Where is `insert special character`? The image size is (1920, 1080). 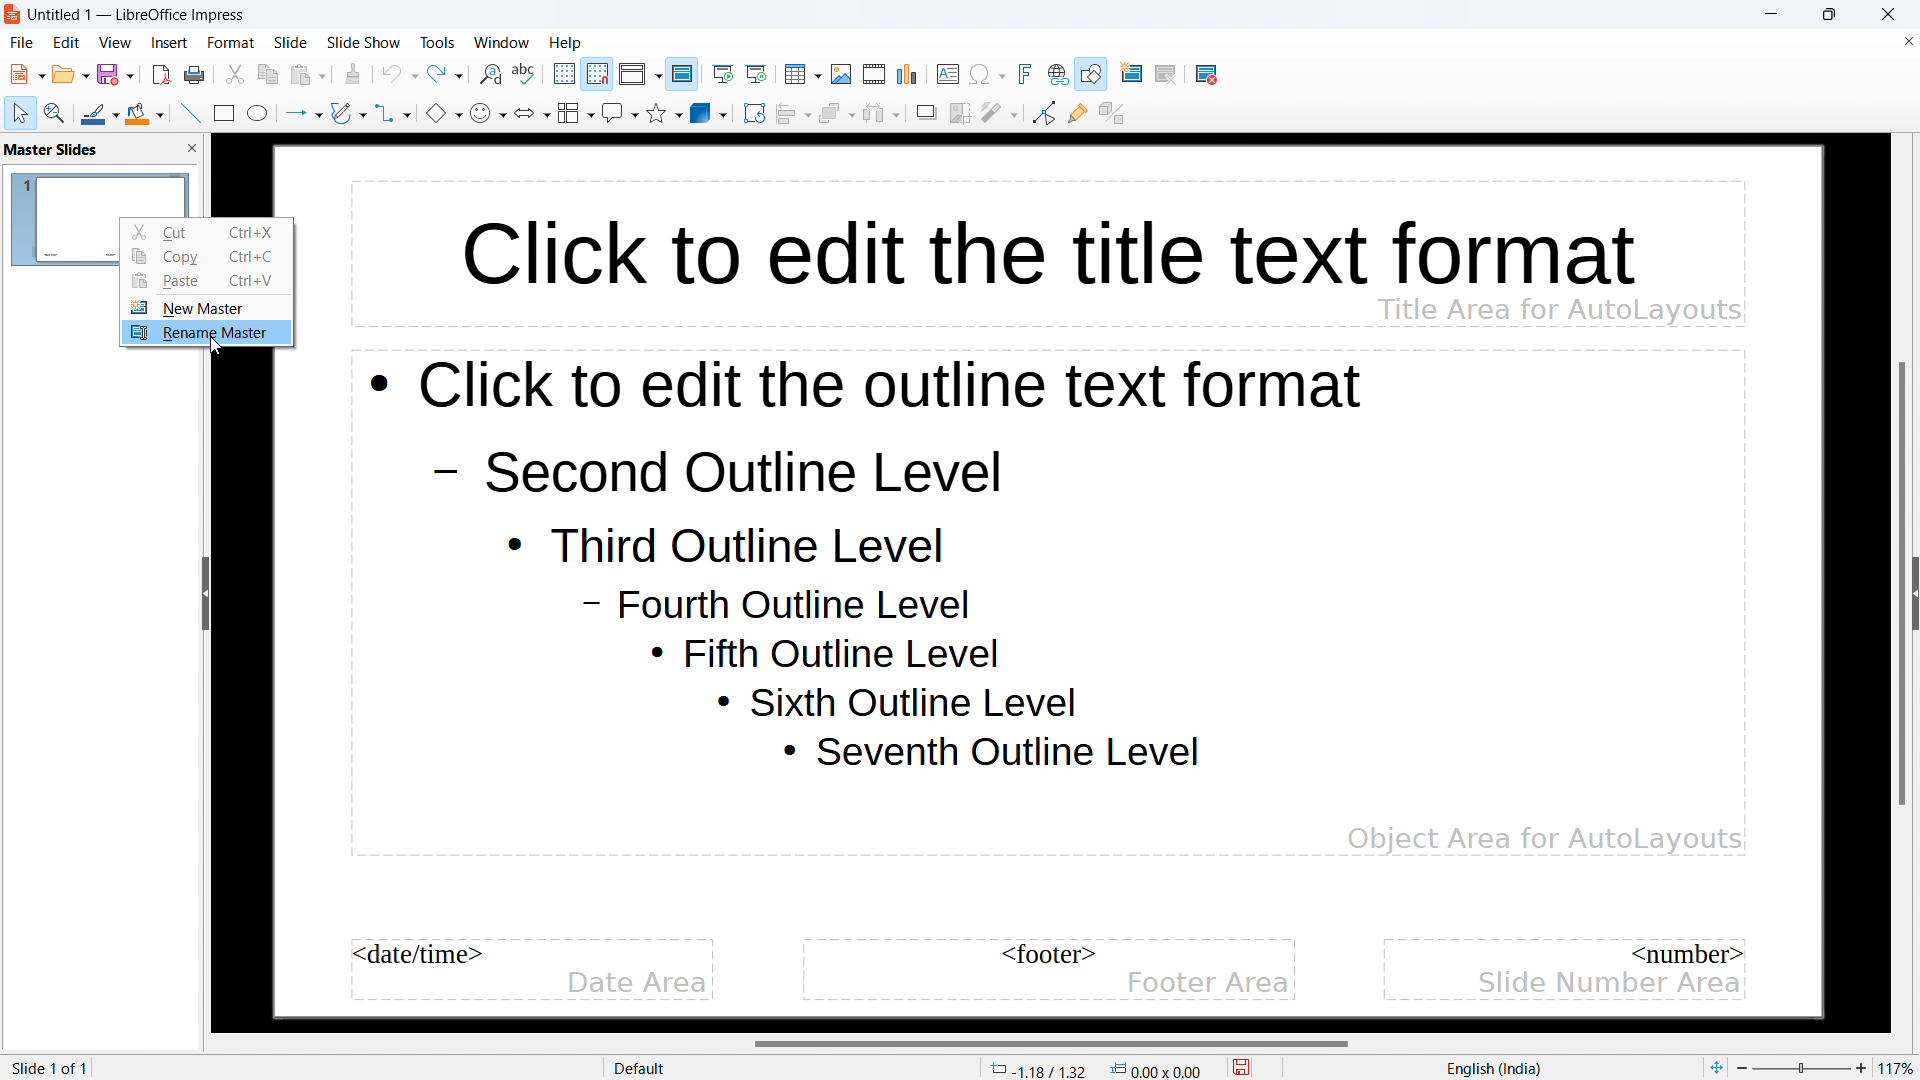
insert special character is located at coordinates (987, 74).